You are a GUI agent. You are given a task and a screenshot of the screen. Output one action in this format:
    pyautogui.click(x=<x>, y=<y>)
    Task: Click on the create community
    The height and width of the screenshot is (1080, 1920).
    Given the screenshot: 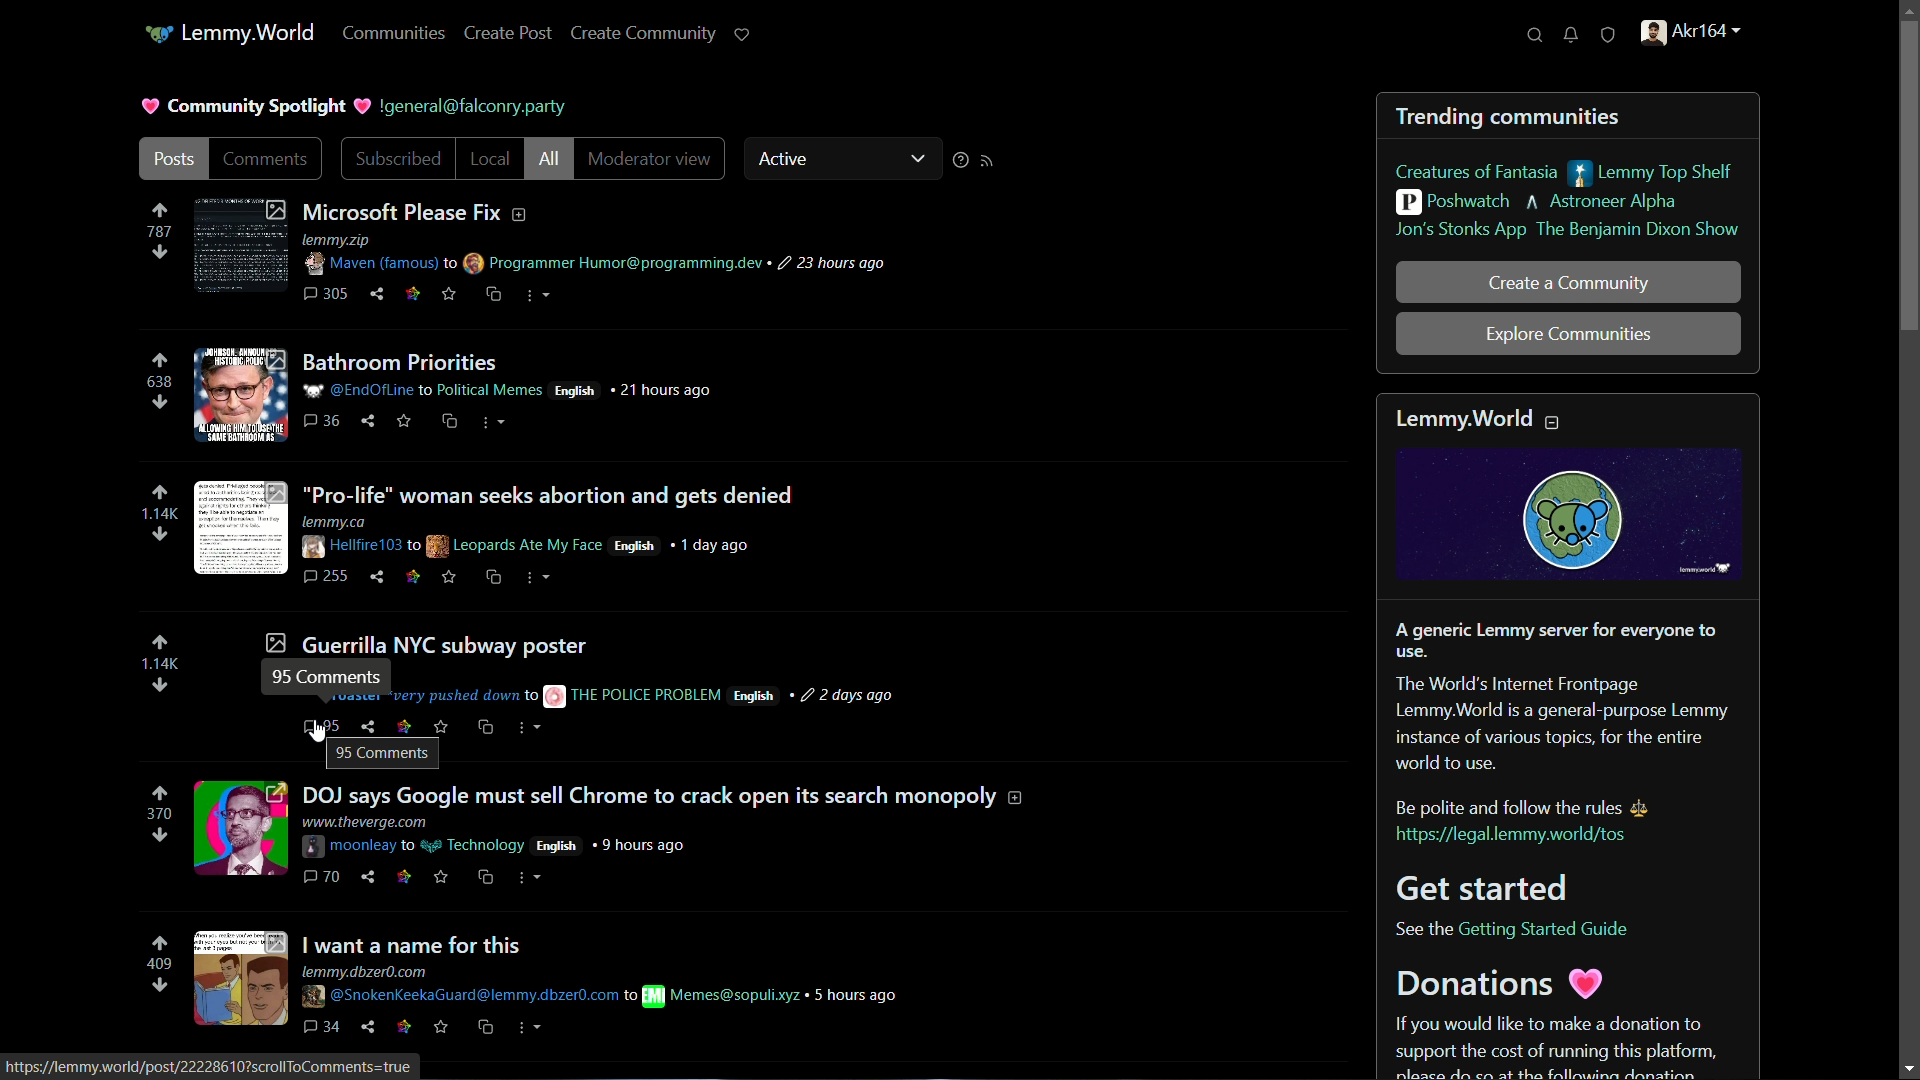 What is the action you would take?
    pyautogui.click(x=644, y=33)
    